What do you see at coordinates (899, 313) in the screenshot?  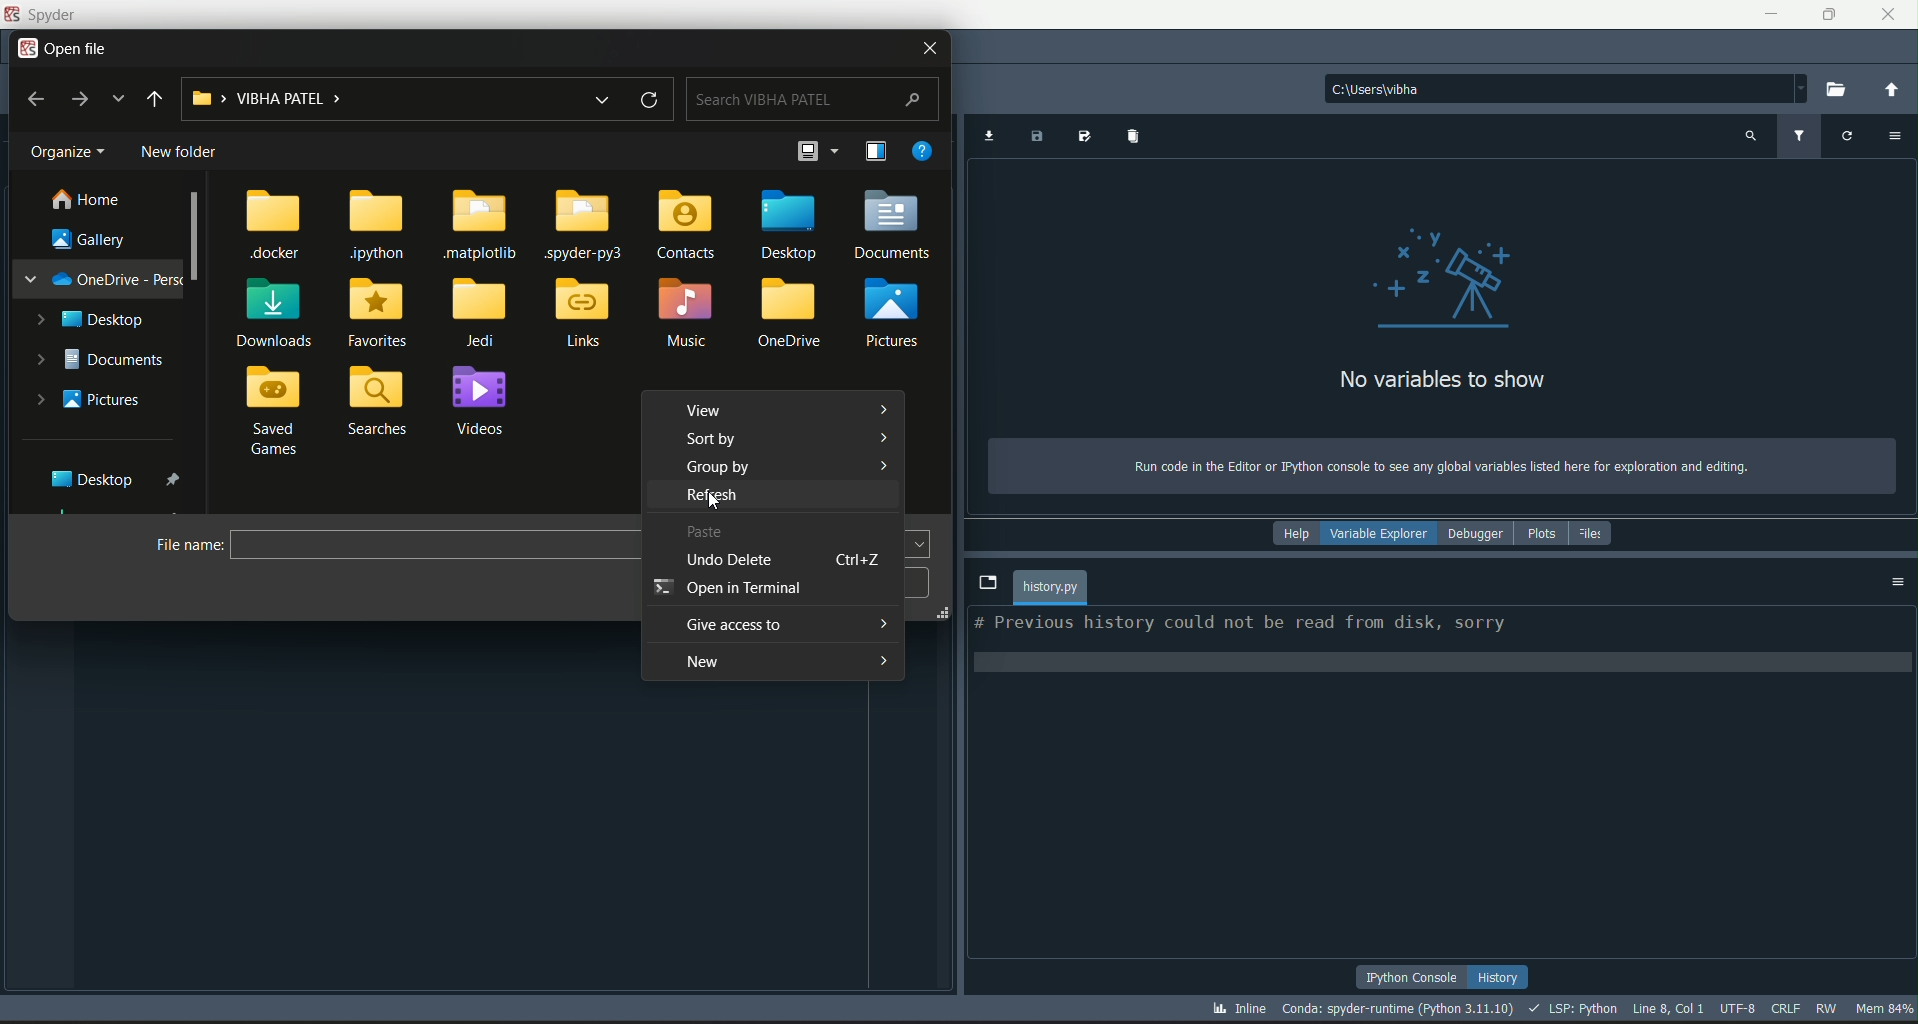 I see `pictures` at bounding box center [899, 313].